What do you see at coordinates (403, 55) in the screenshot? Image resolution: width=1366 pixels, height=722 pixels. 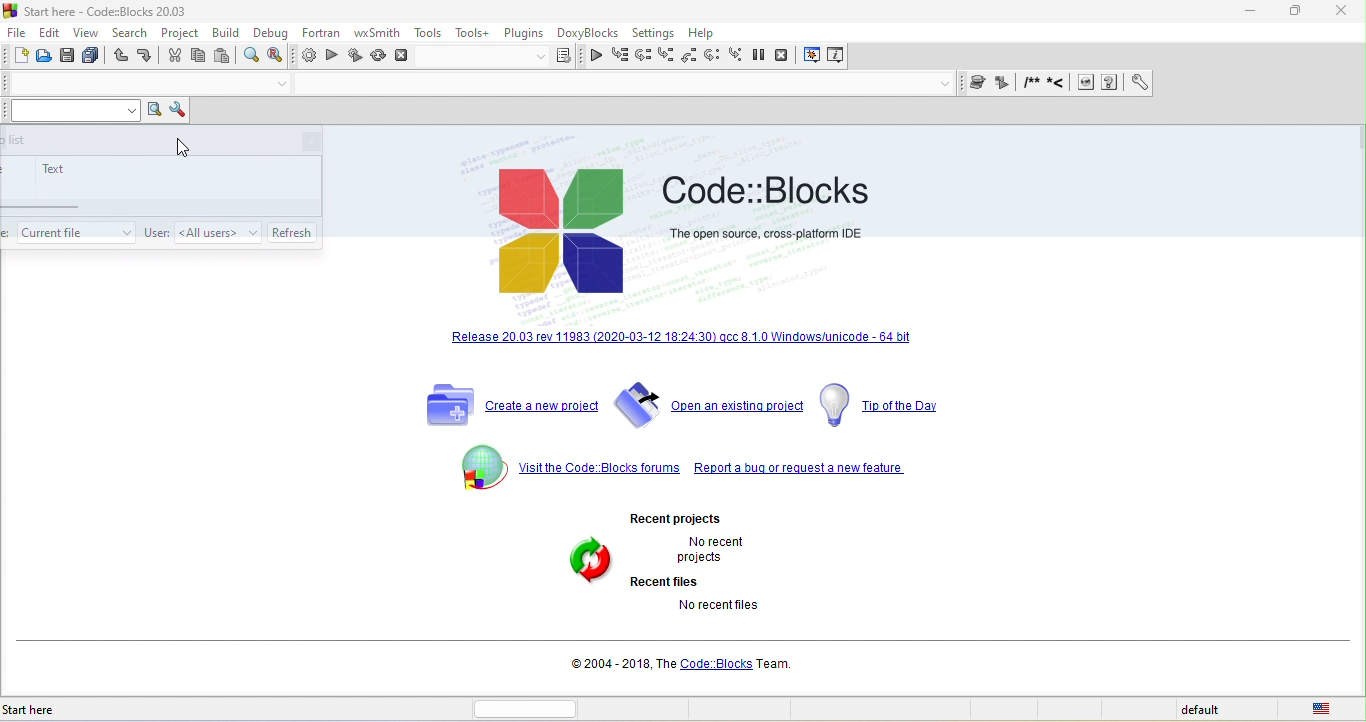 I see `abort` at bounding box center [403, 55].